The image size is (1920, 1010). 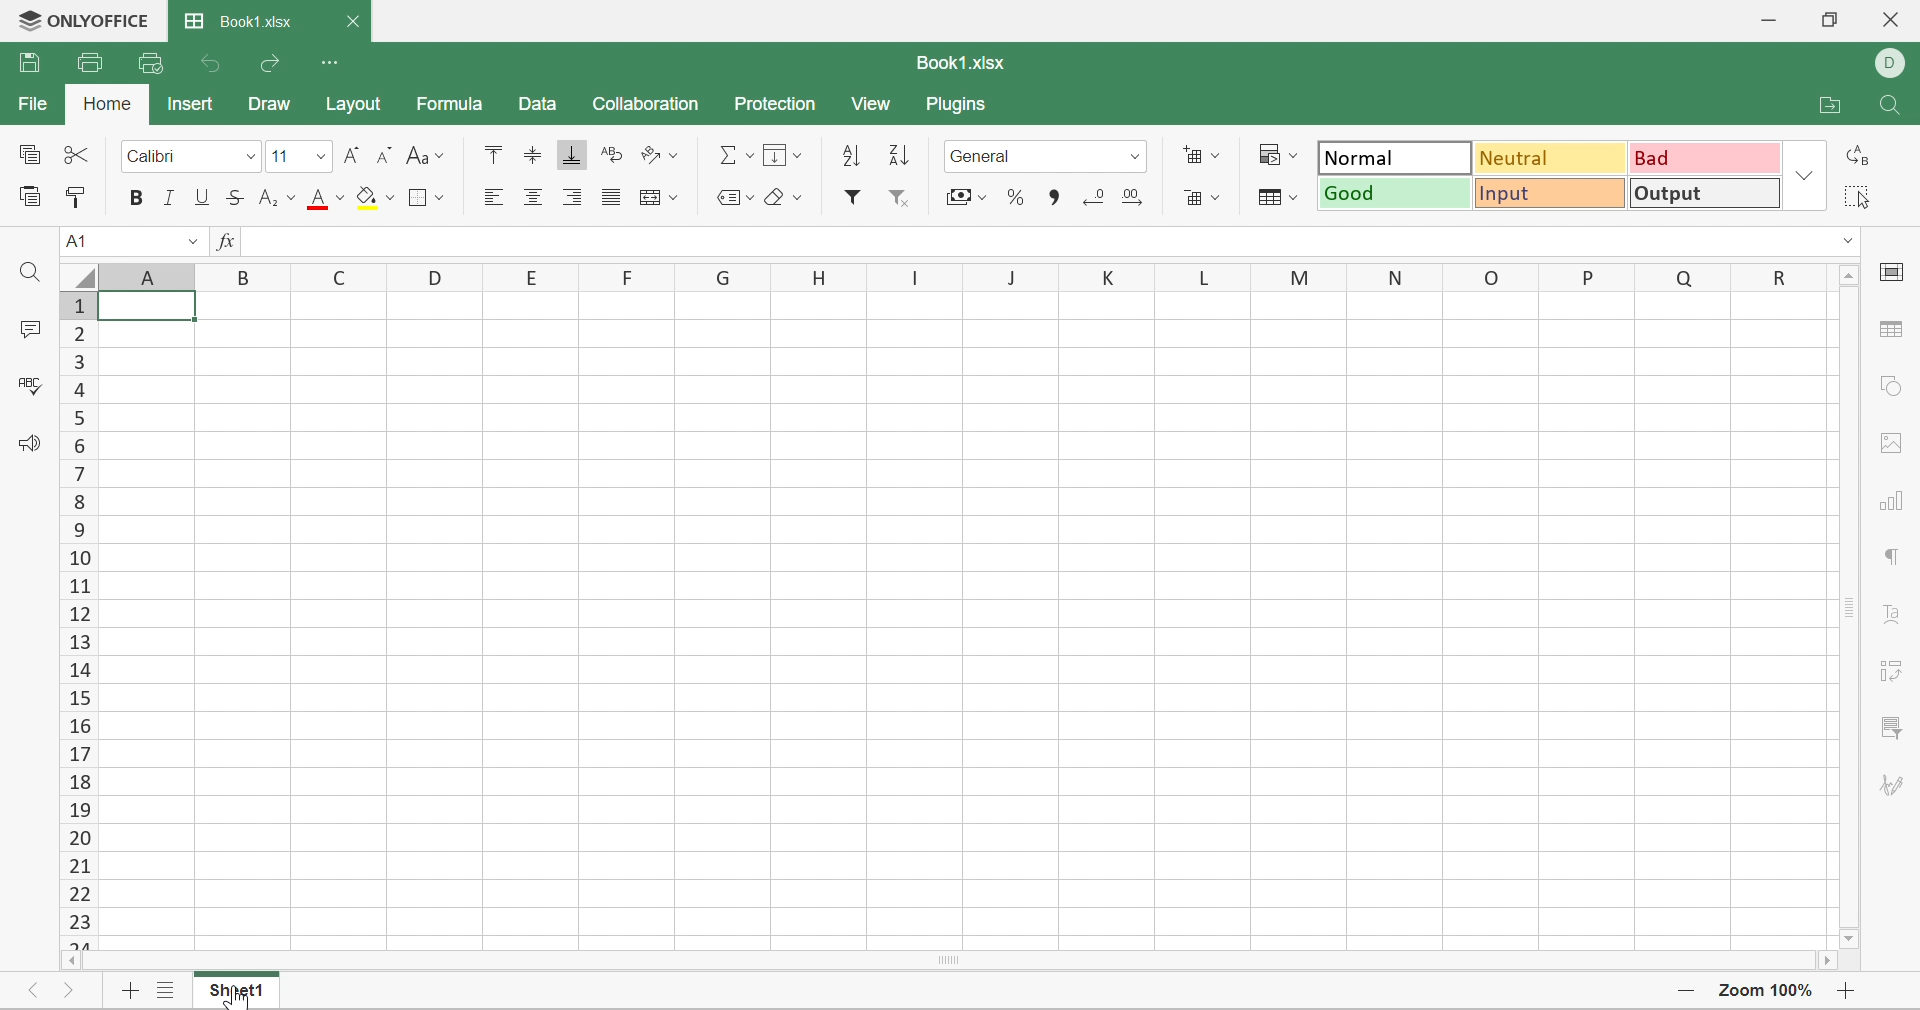 What do you see at coordinates (80, 242) in the screenshot?
I see `A1` at bounding box center [80, 242].